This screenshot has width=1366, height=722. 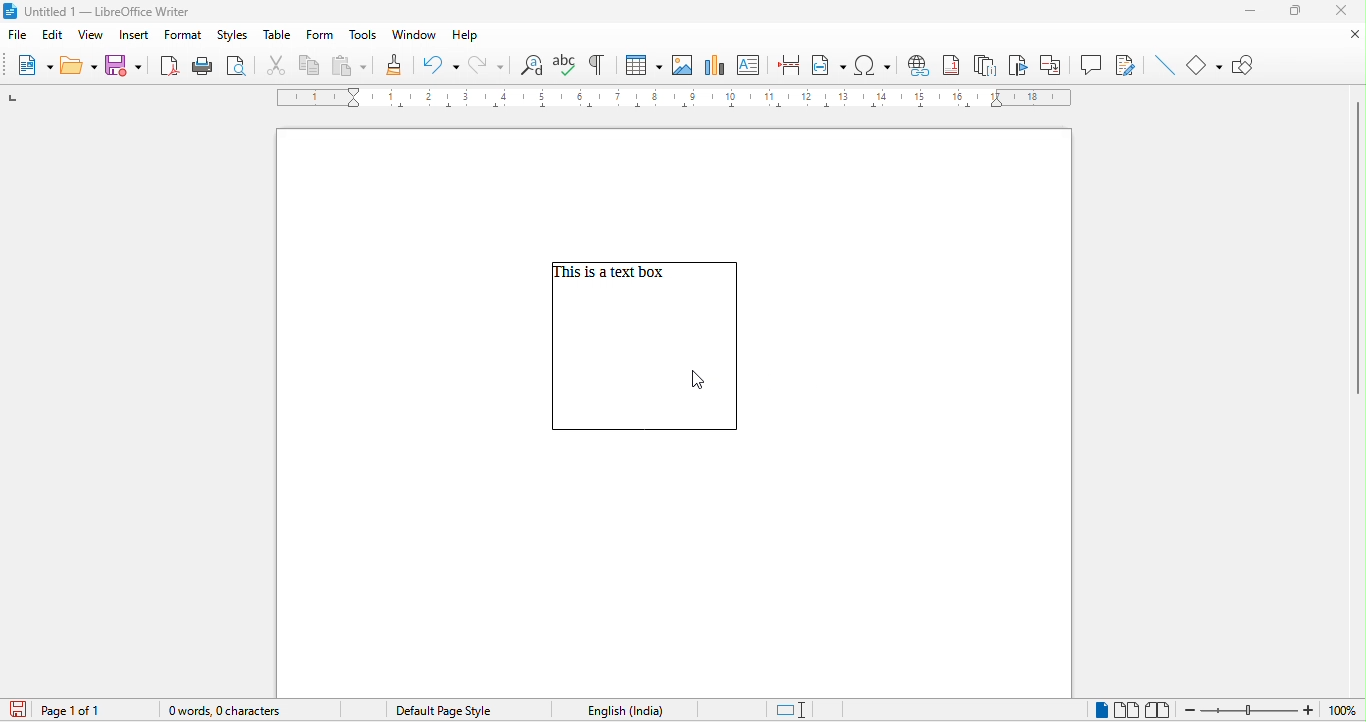 I want to click on special character, so click(x=875, y=66).